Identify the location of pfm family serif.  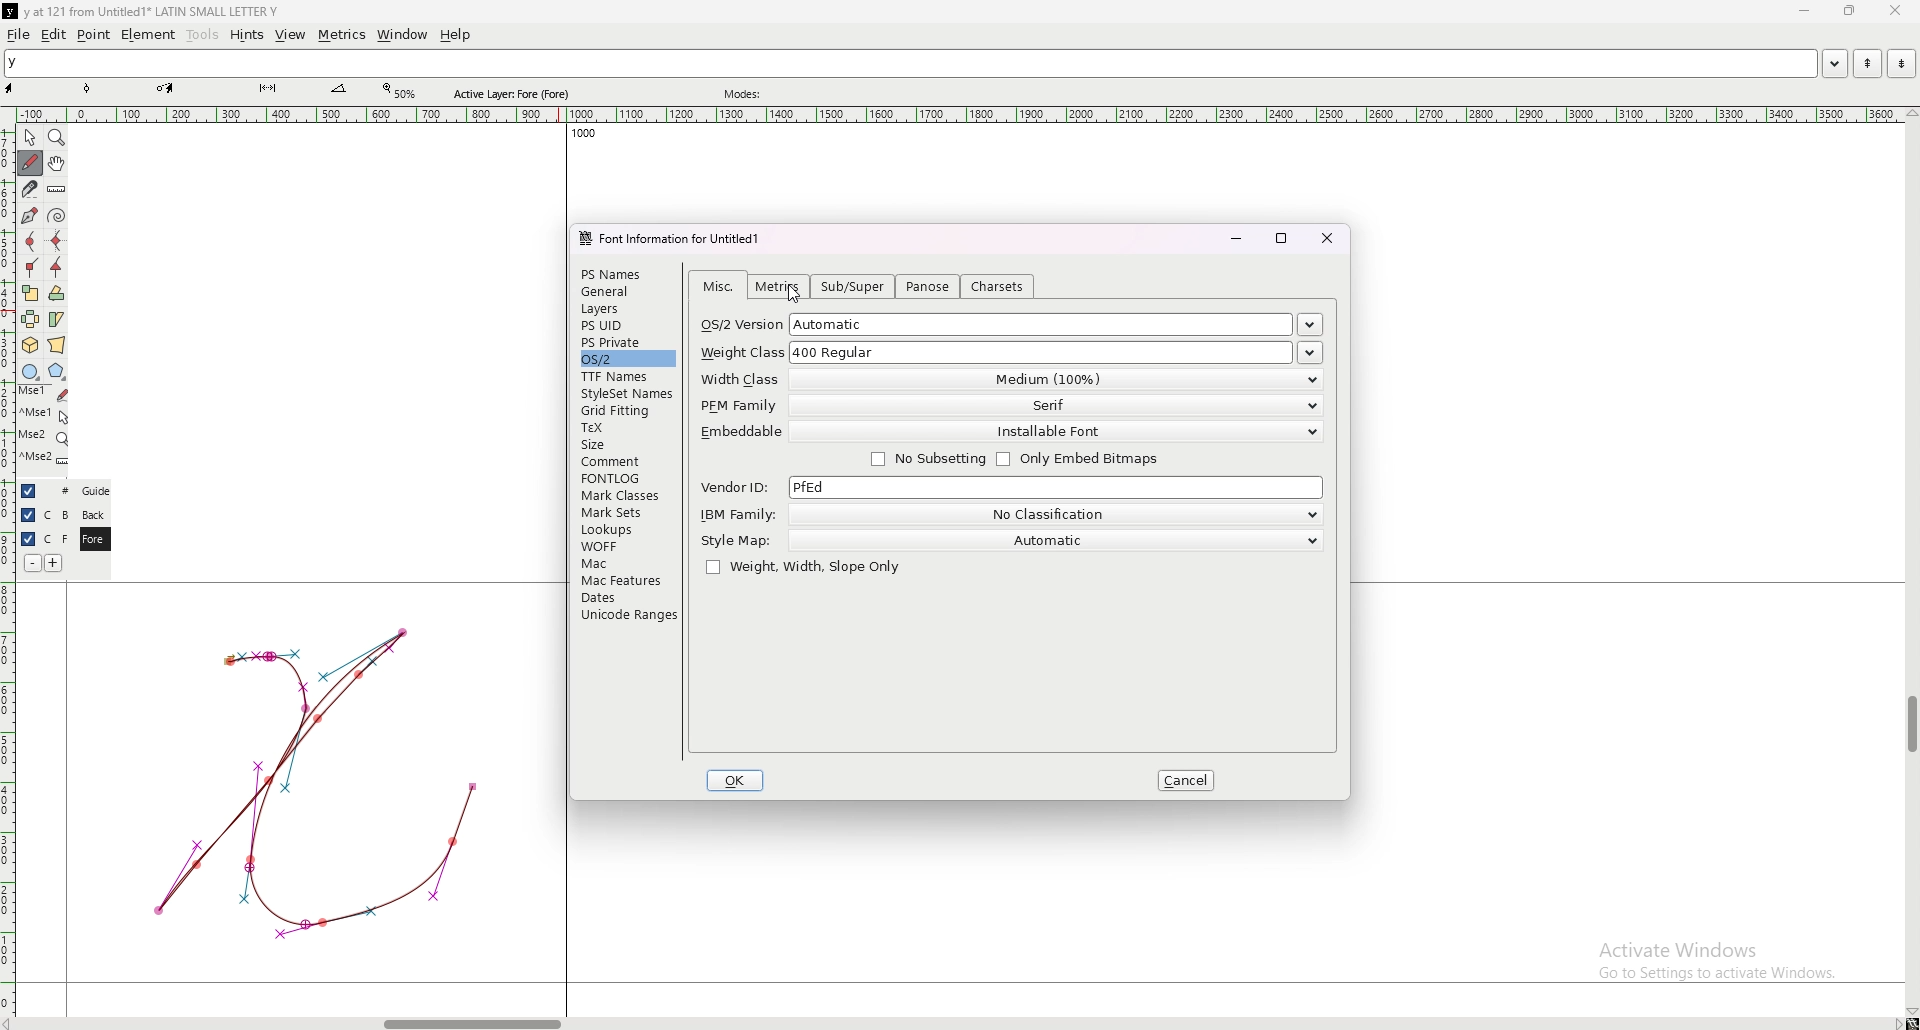
(1009, 407).